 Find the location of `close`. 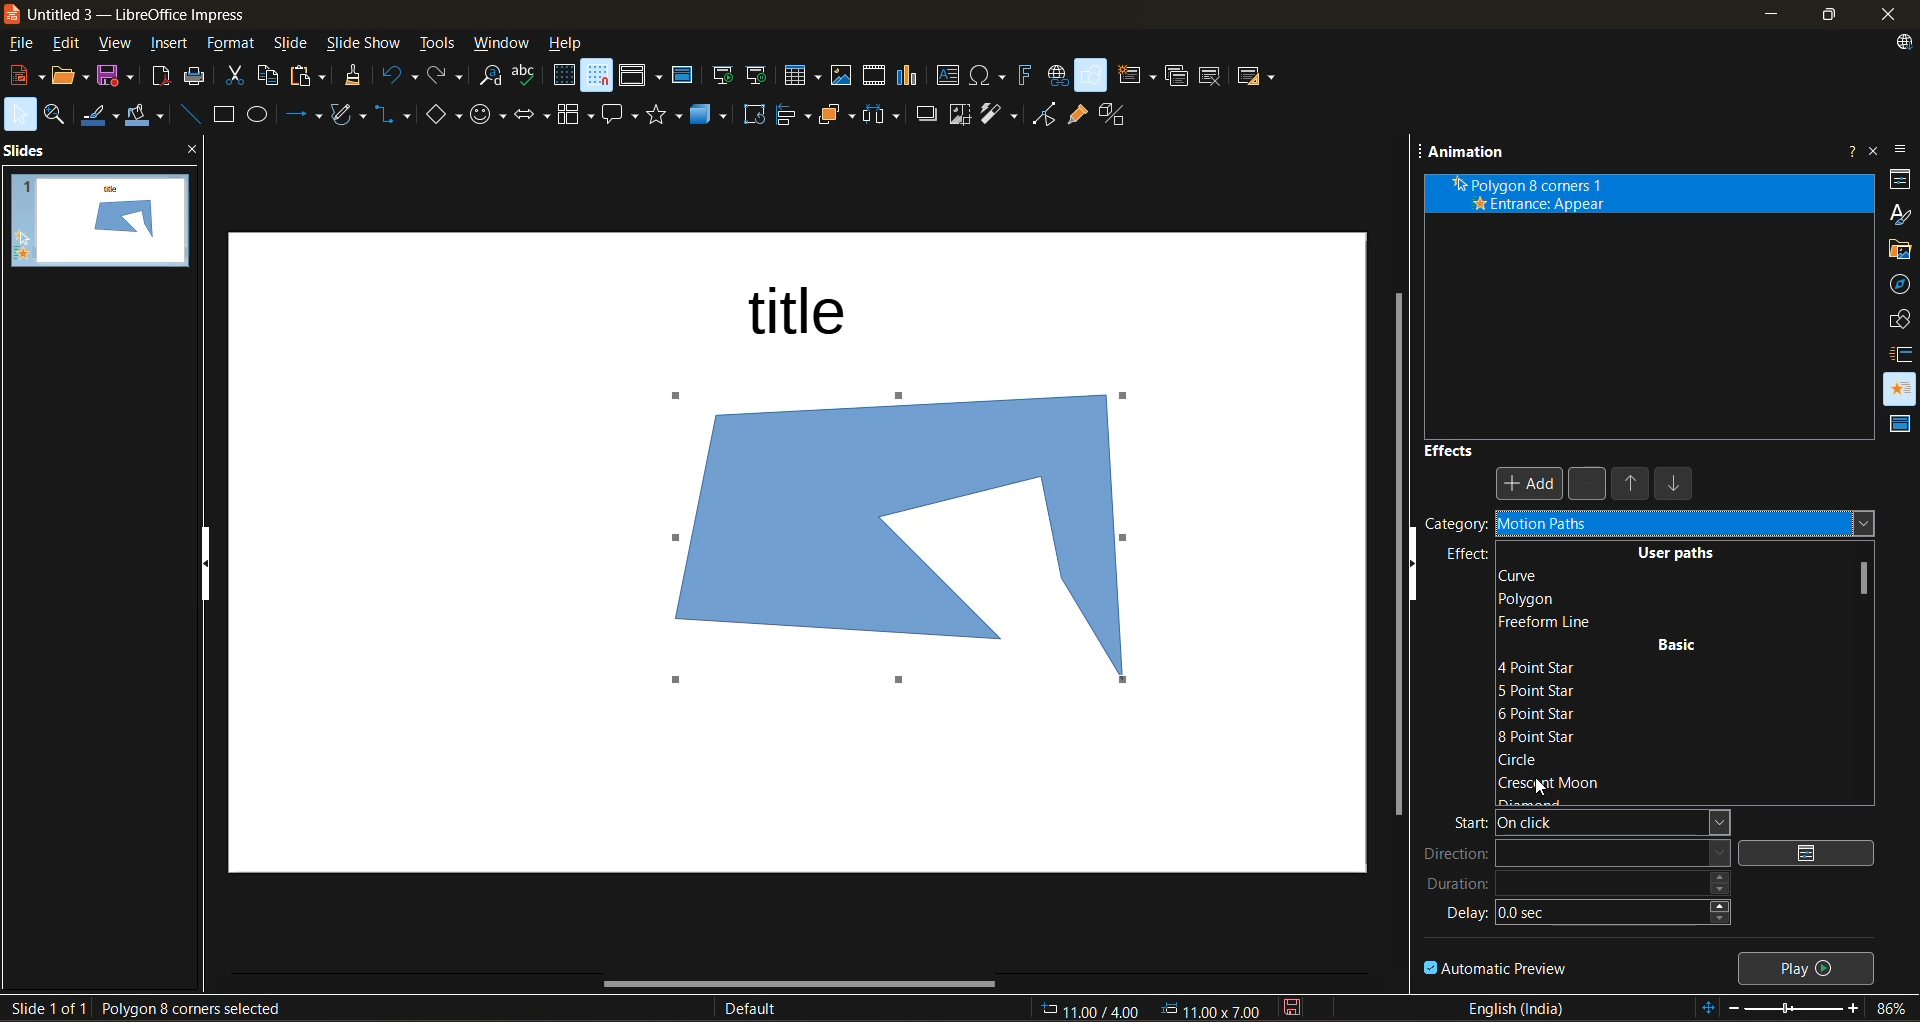

close is located at coordinates (1892, 16).